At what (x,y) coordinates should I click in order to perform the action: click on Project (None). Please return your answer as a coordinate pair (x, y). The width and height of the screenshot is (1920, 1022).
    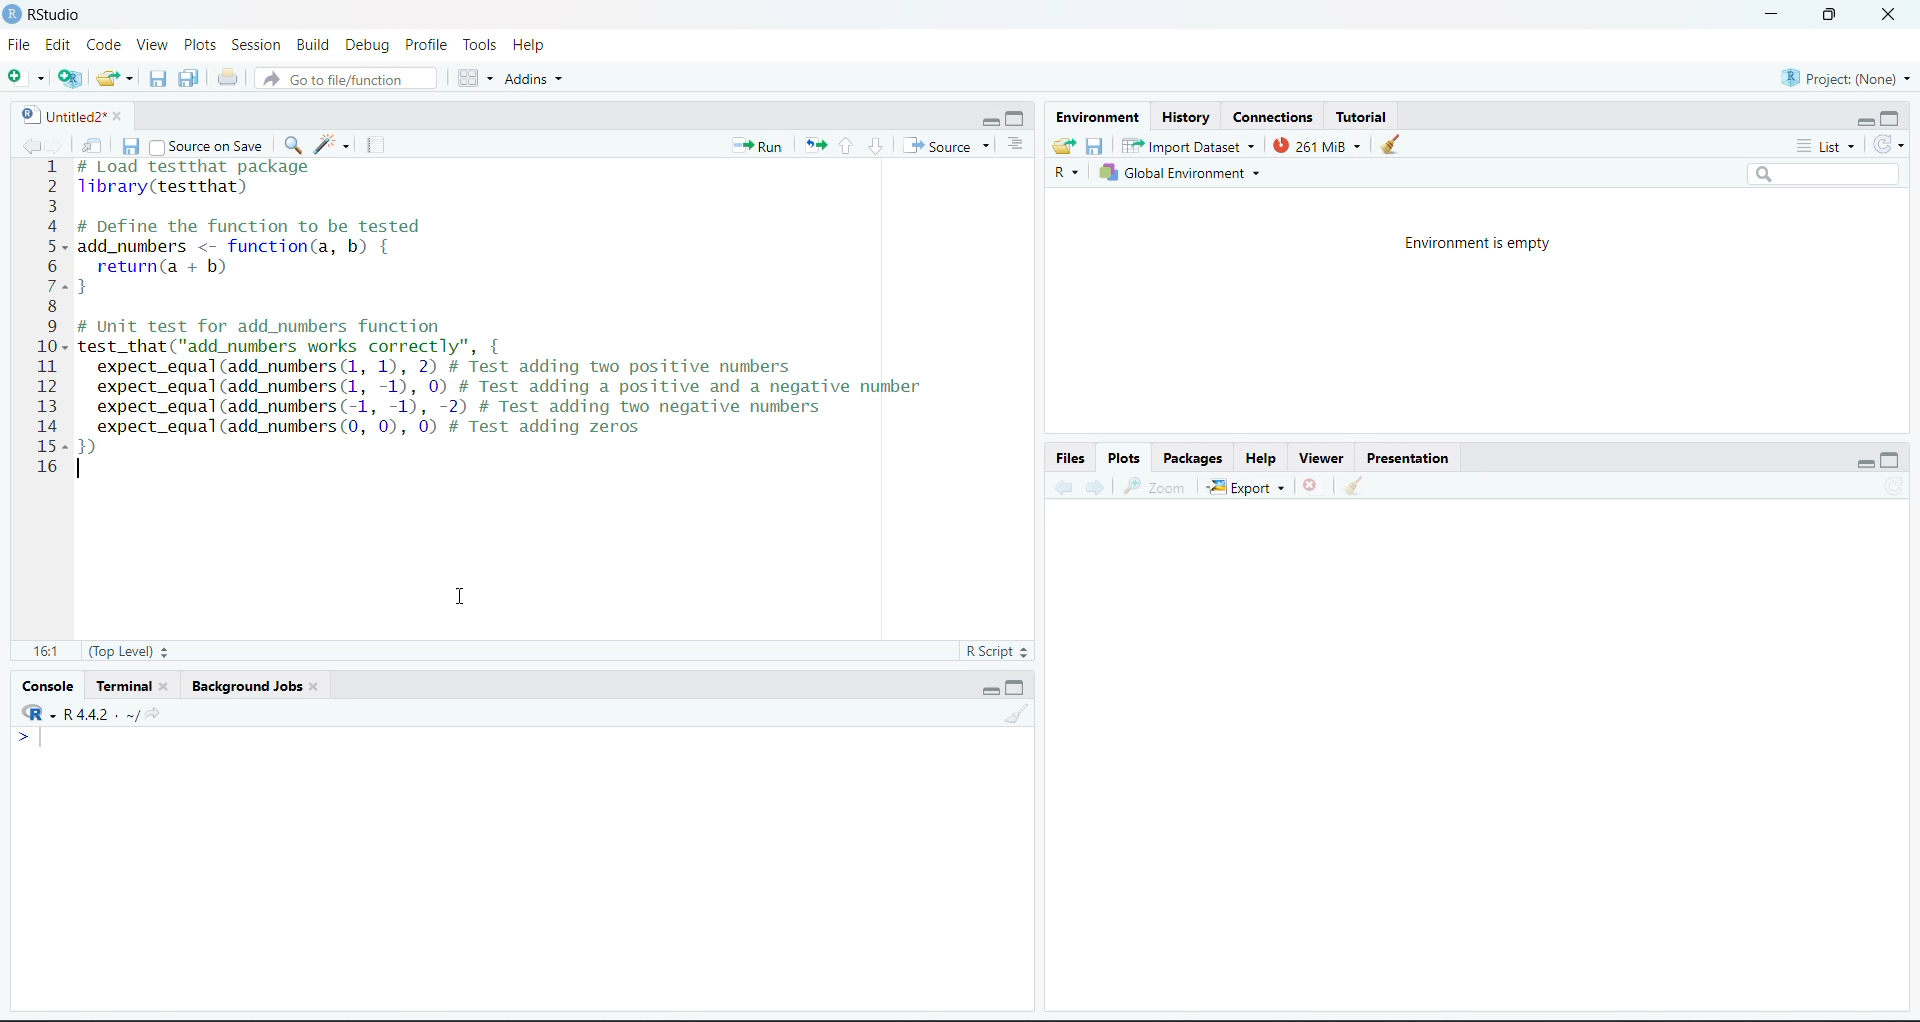
    Looking at the image, I should click on (1847, 78).